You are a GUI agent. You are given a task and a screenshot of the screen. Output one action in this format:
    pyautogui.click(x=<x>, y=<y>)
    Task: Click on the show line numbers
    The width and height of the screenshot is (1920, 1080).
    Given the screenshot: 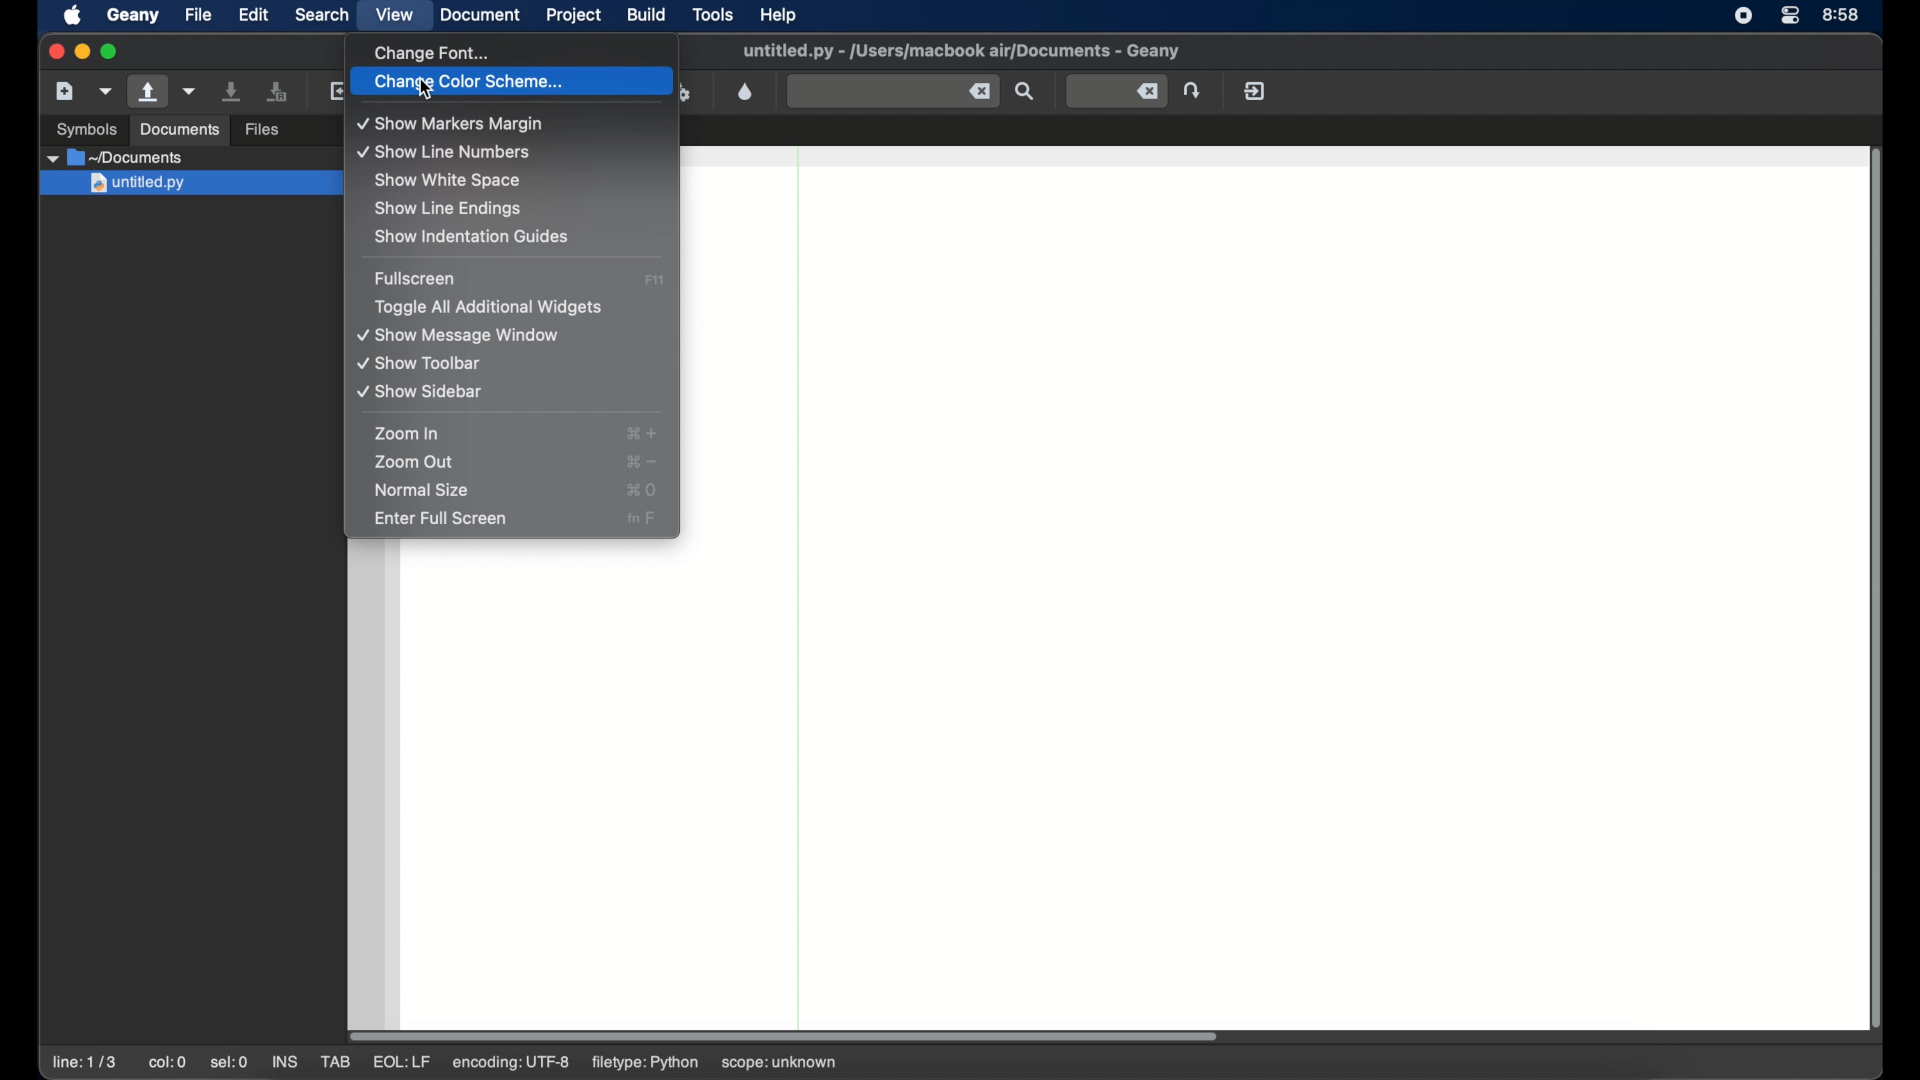 What is the action you would take?
    pyautogui.click(x=445, y=153)
    